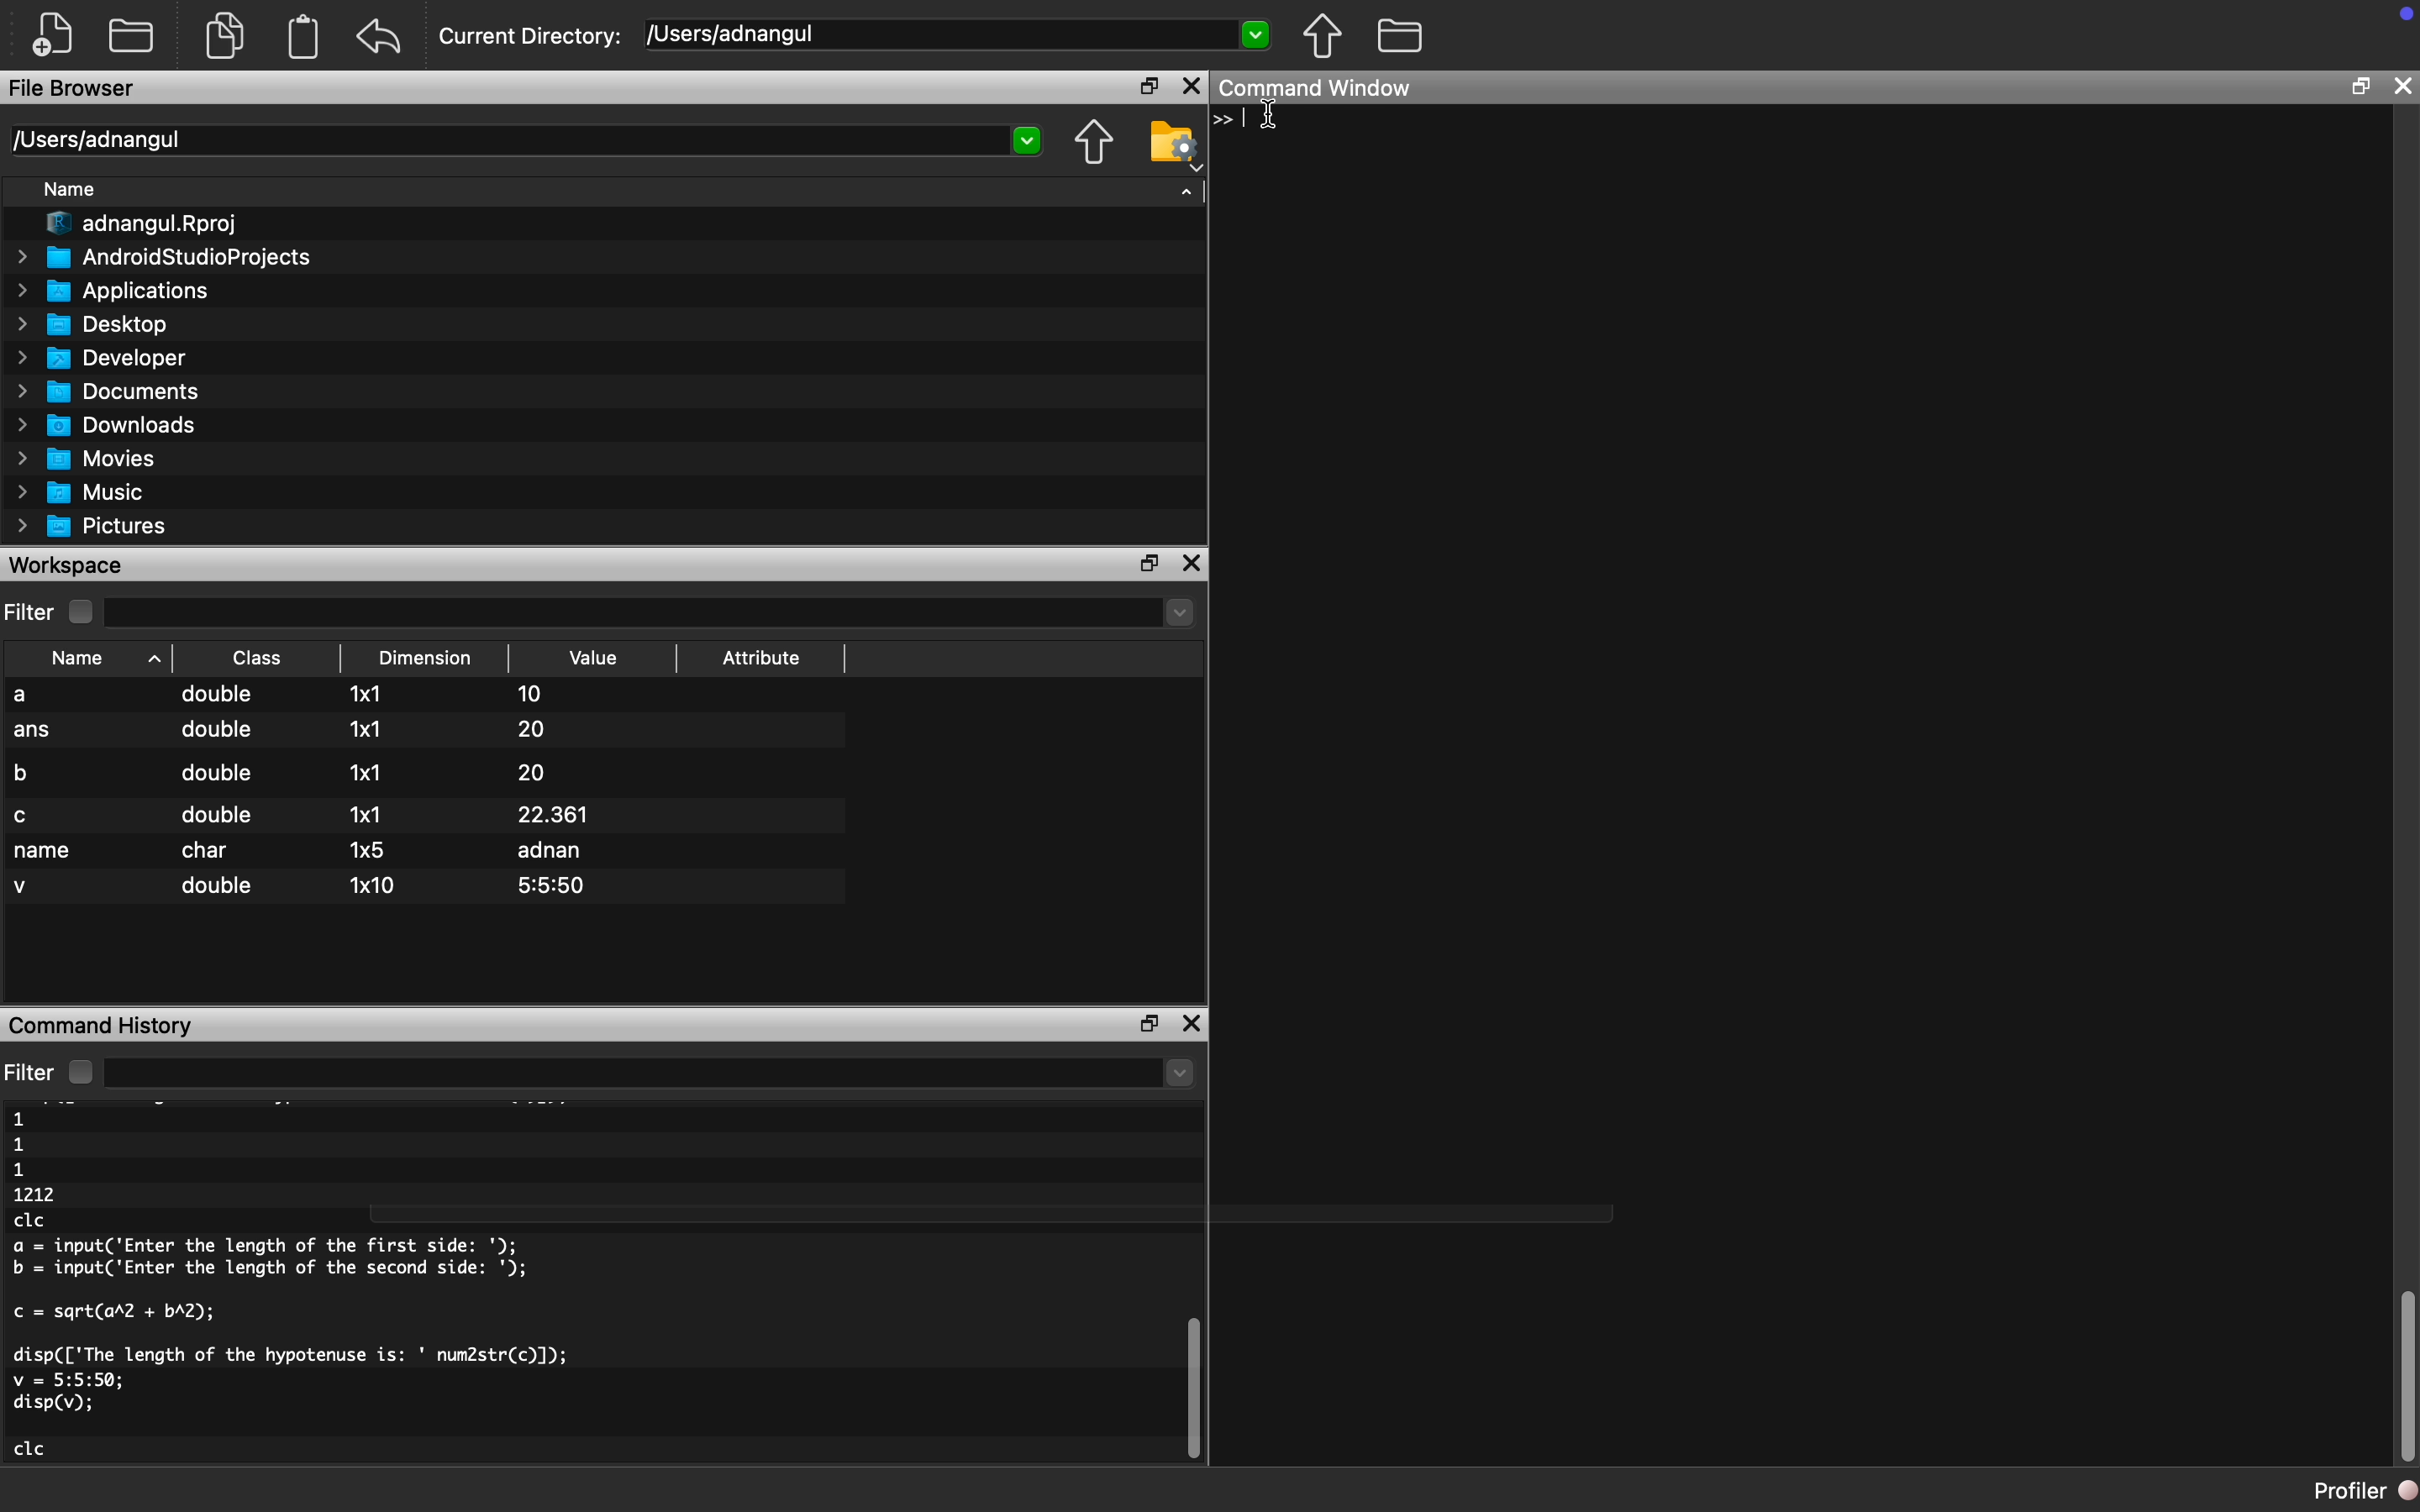 Image resolution: width=2420 pixels, height=1512 pixels. What do you see at coordinates (54, 1071) in the screenshot?
I see `Filter` at bounding box center [54, 1071].